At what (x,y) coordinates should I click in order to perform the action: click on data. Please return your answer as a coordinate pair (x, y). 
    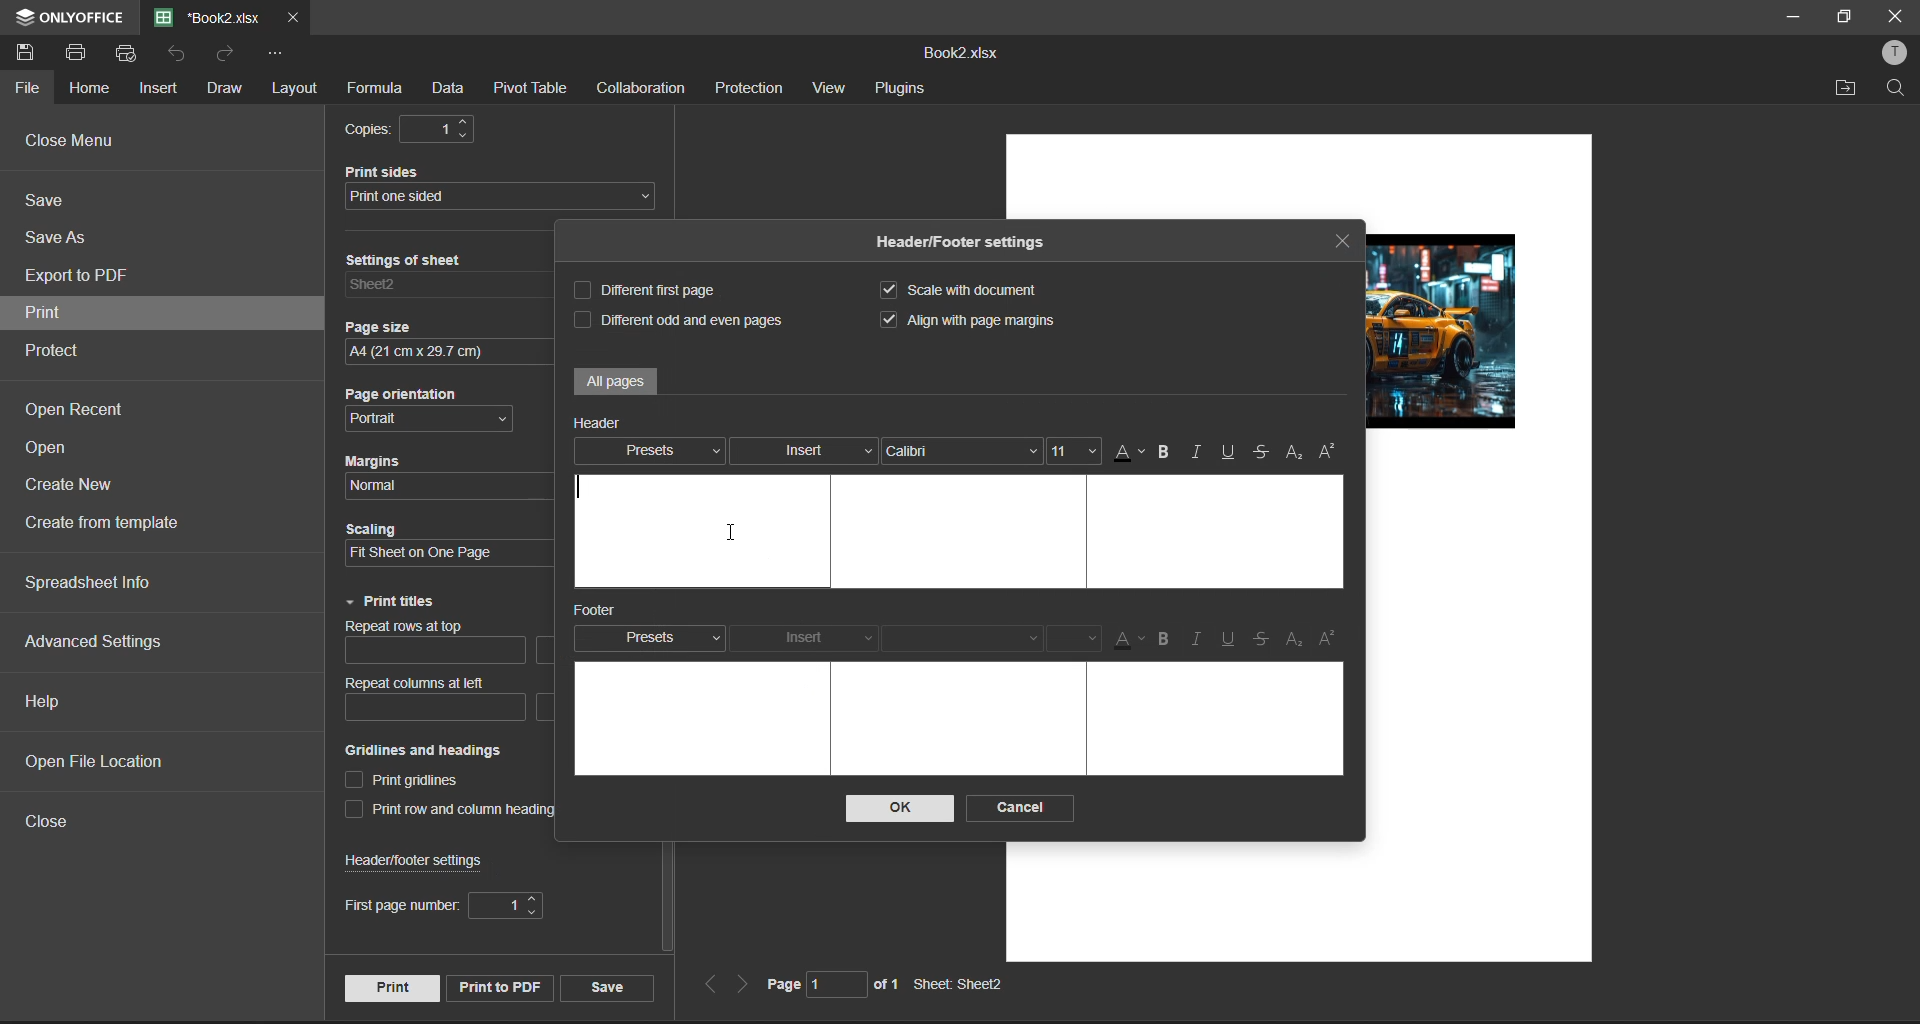
    Looking at the image, I should click on (448, 91).